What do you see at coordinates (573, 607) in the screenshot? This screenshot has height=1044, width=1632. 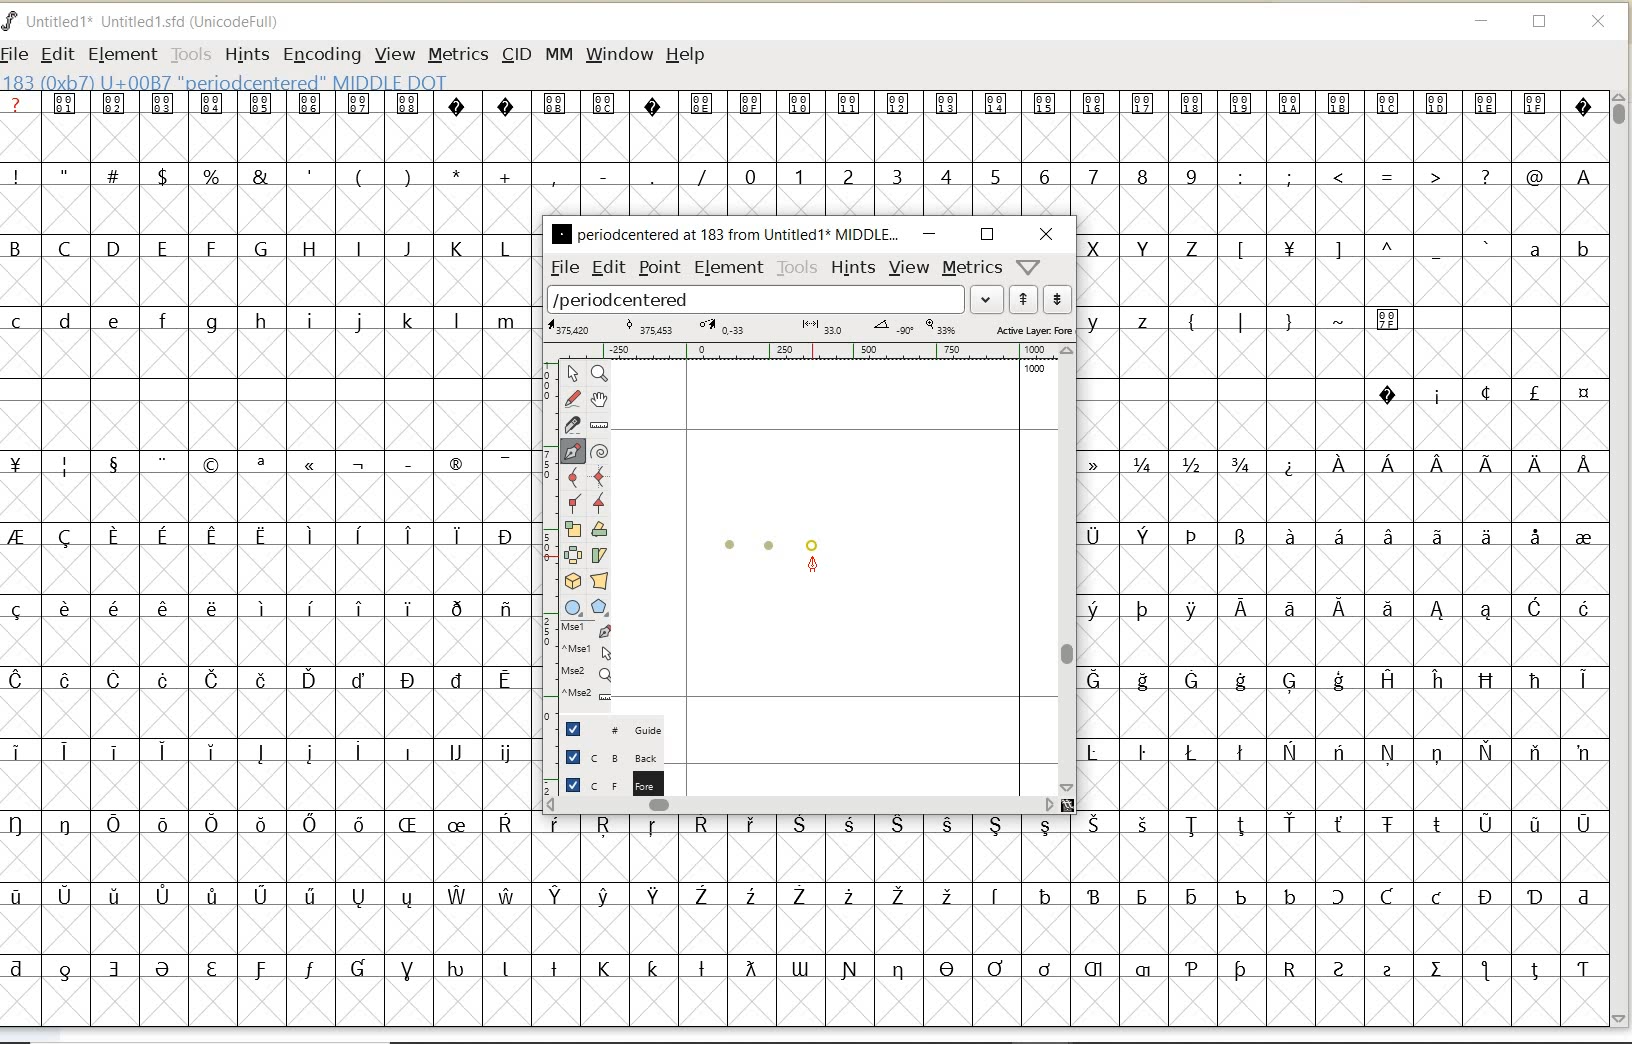 I see `rectangle or ellipse` at bounding box center [573, 607].